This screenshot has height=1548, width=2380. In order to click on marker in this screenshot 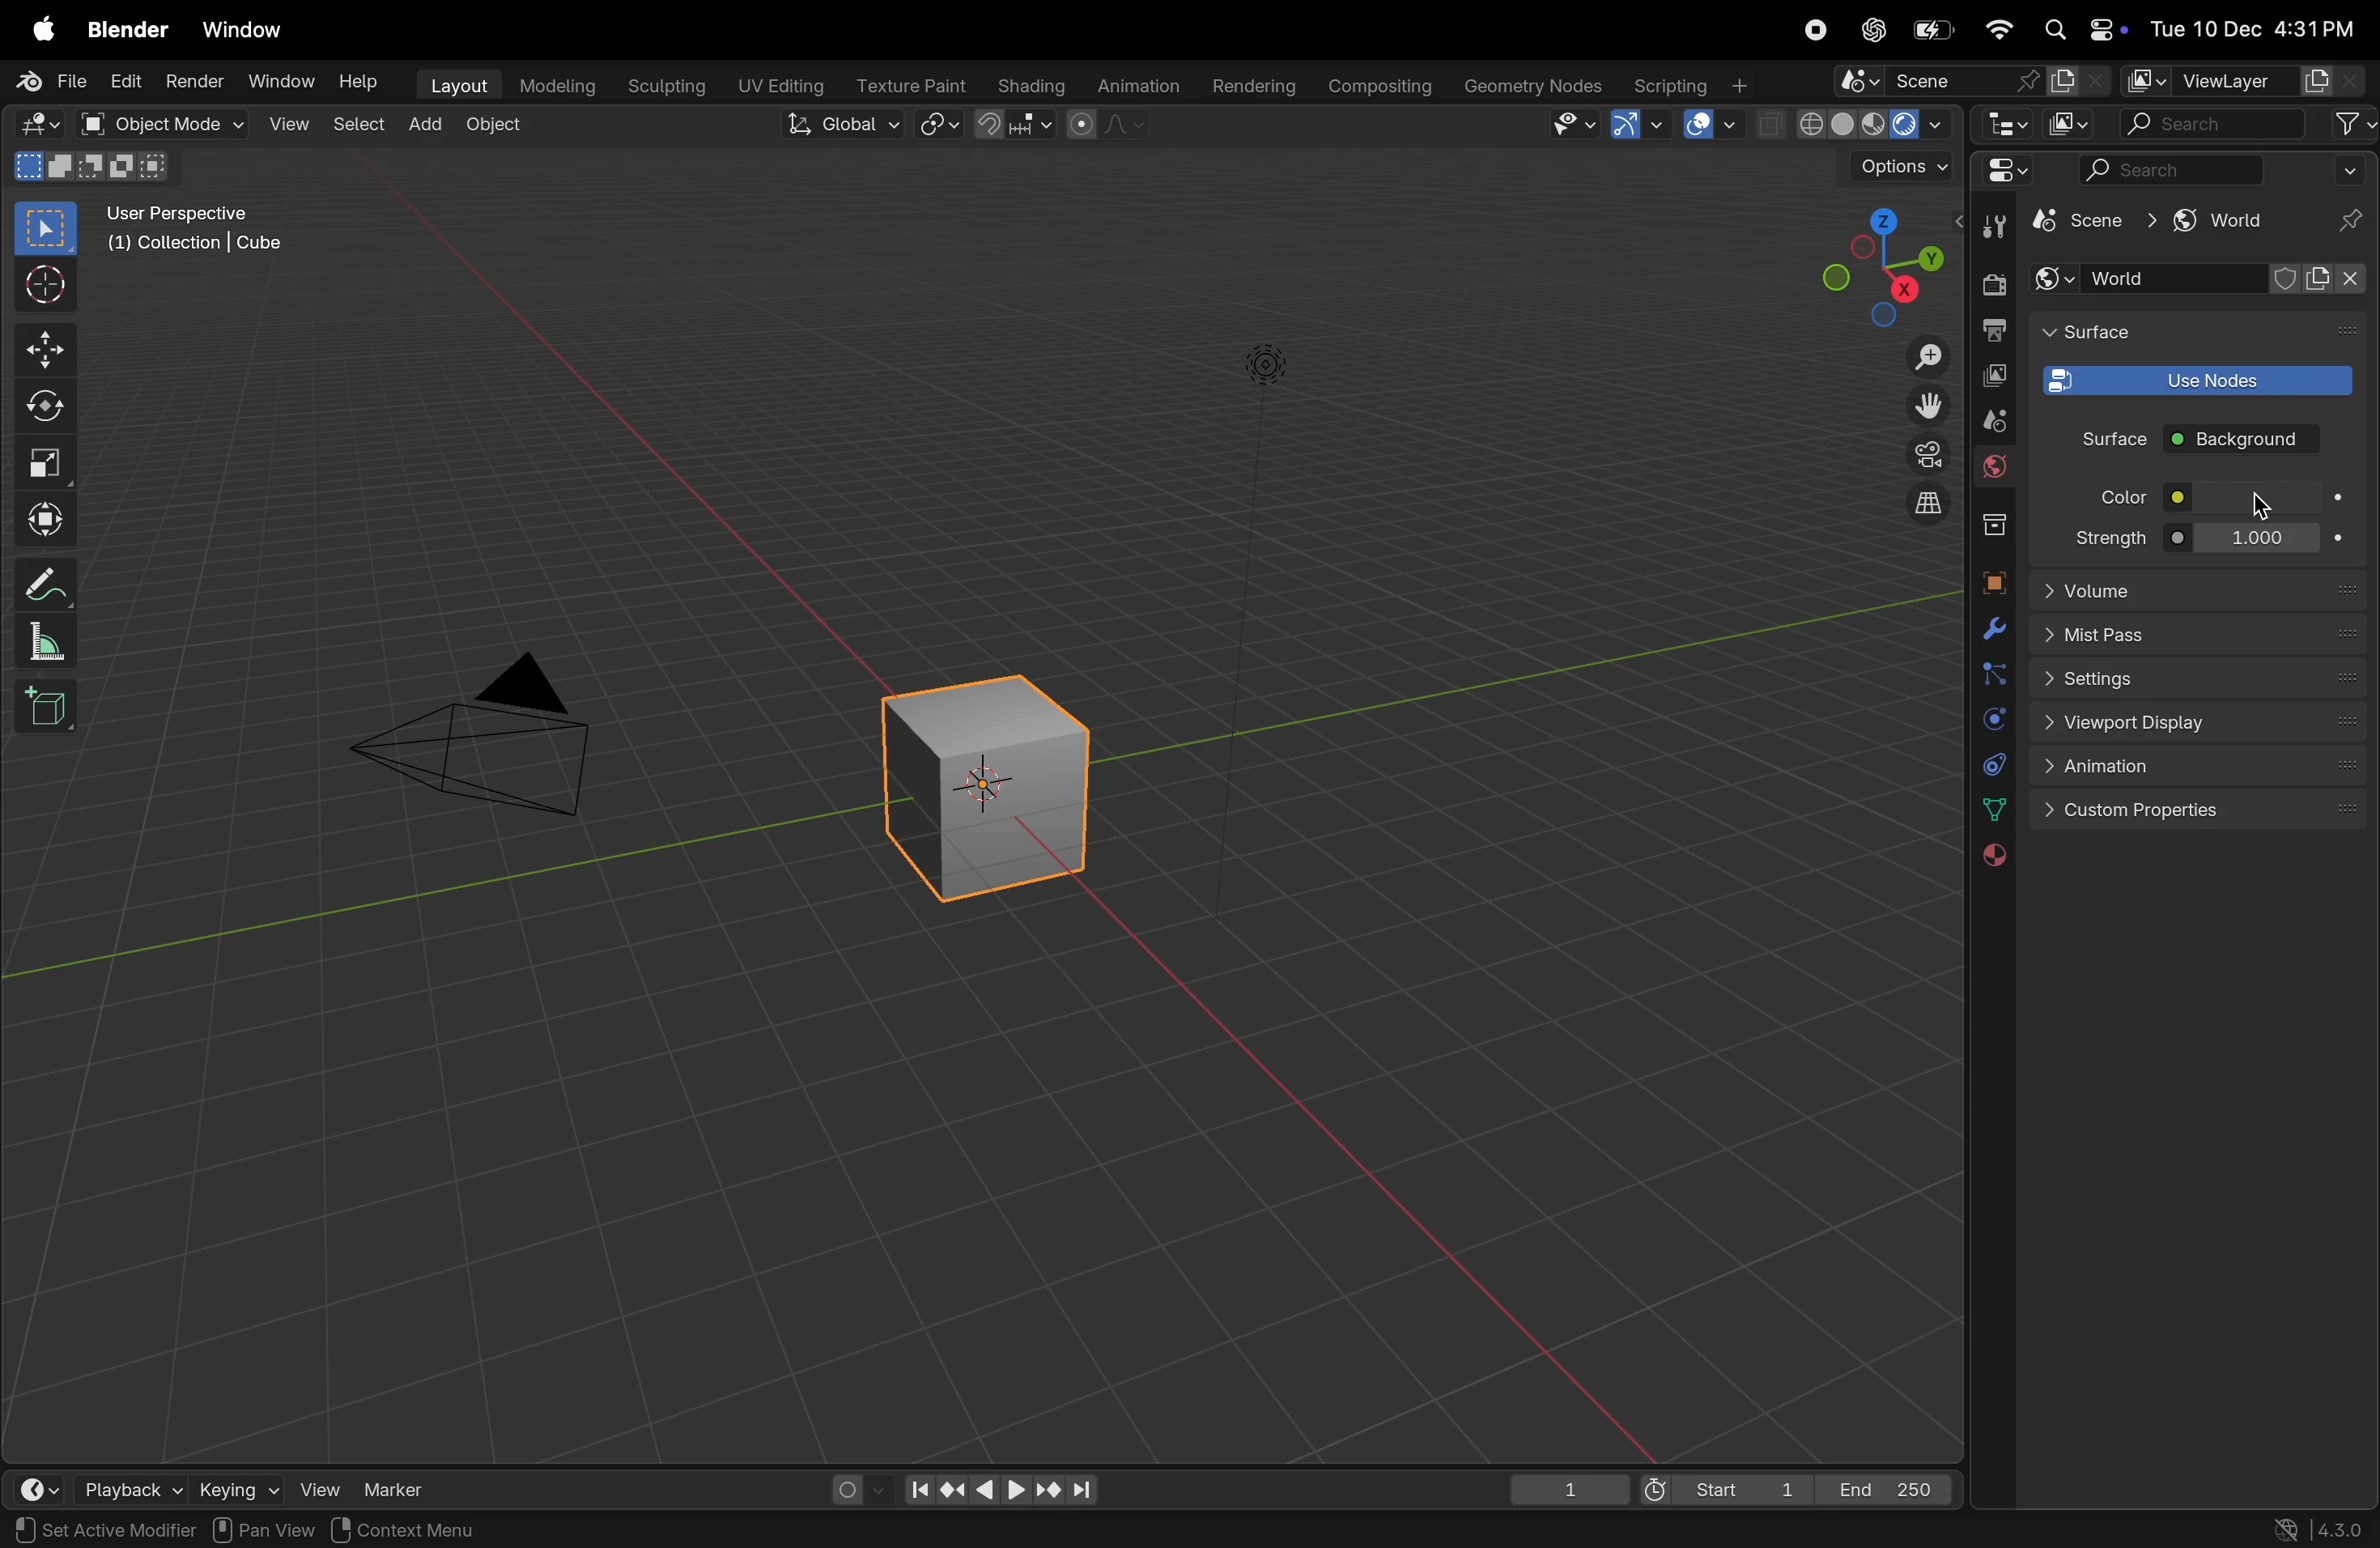, I will do `click(410, 1488)`.